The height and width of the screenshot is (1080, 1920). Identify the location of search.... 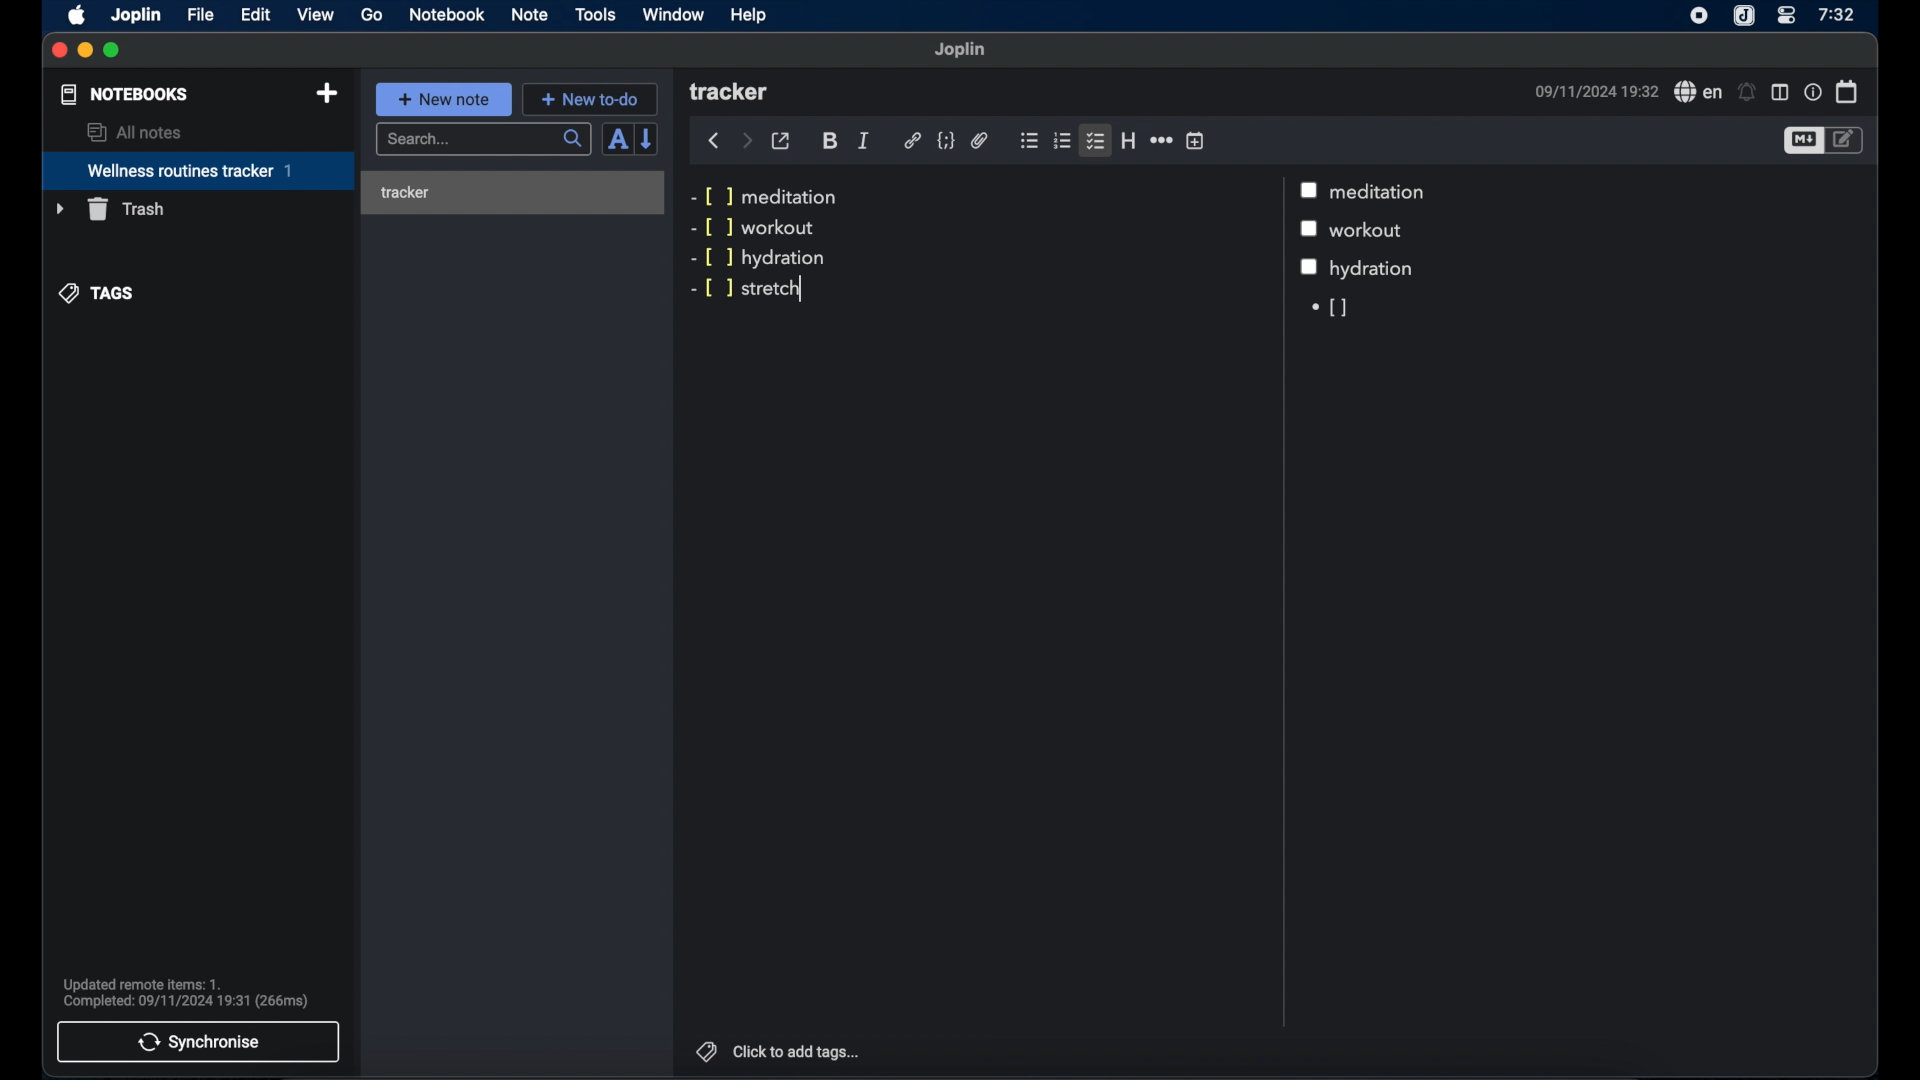
(485, 140).